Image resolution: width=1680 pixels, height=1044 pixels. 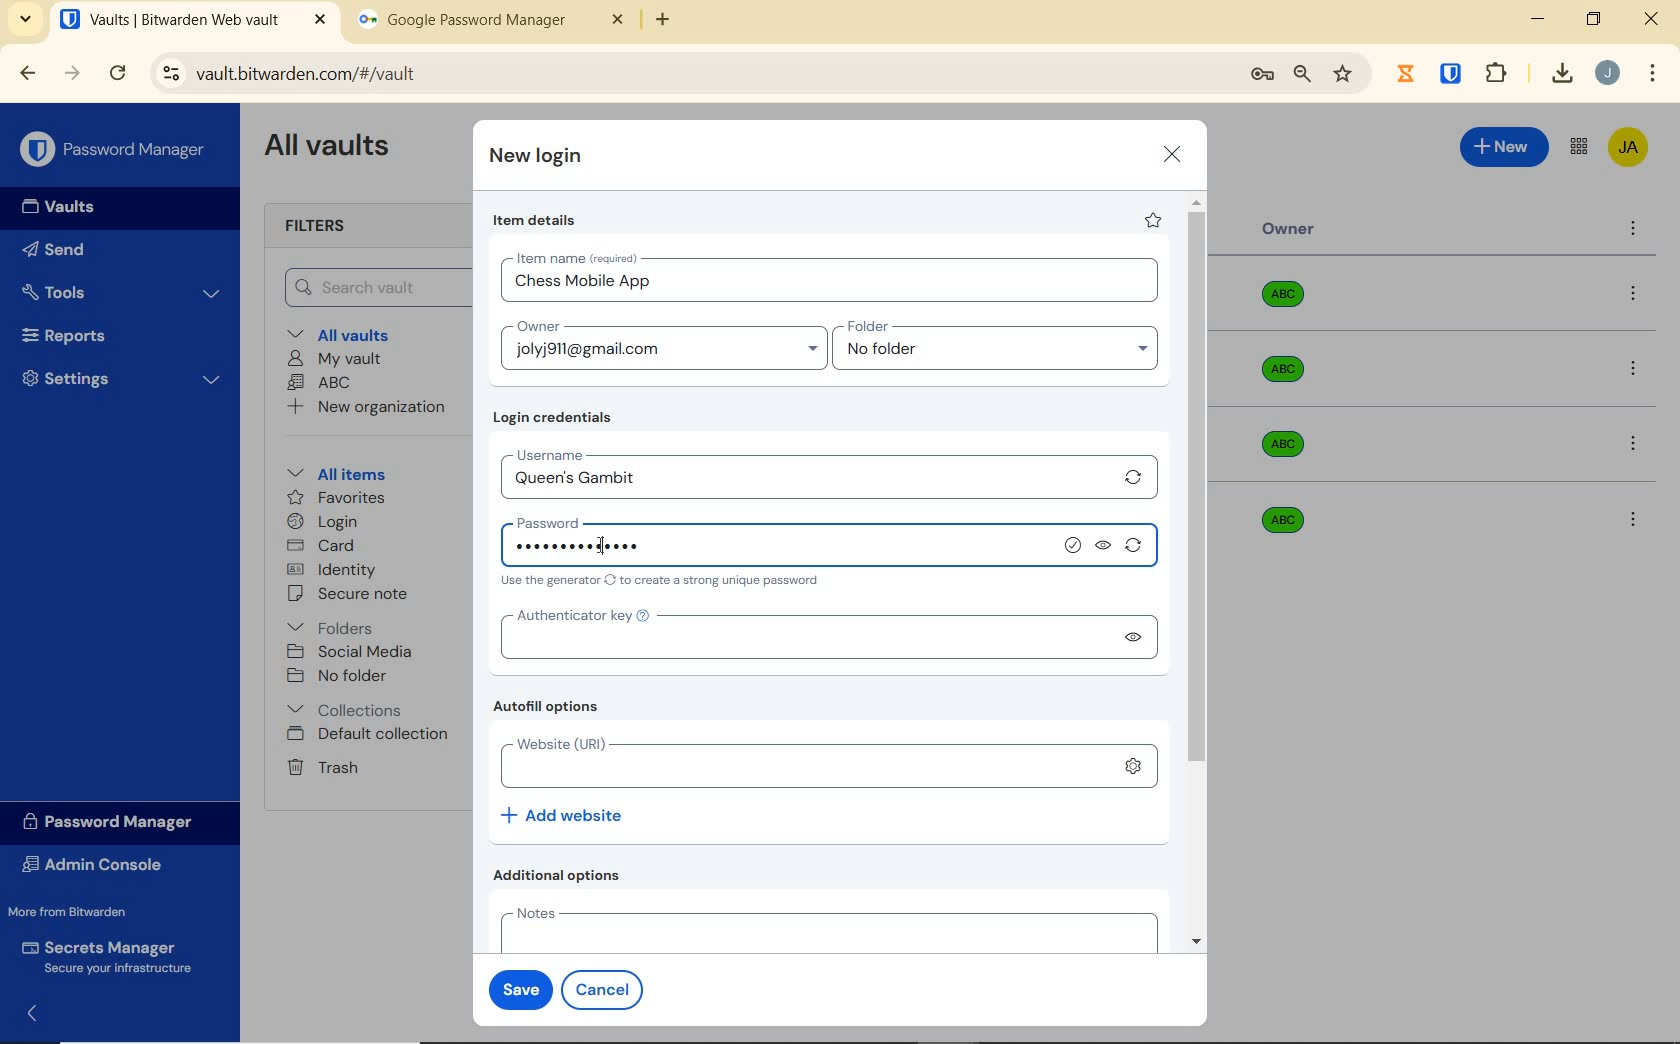 What do you see at coordinates (320, 547) in the screenshot?
I see `card` at bounding box center [320, 547].